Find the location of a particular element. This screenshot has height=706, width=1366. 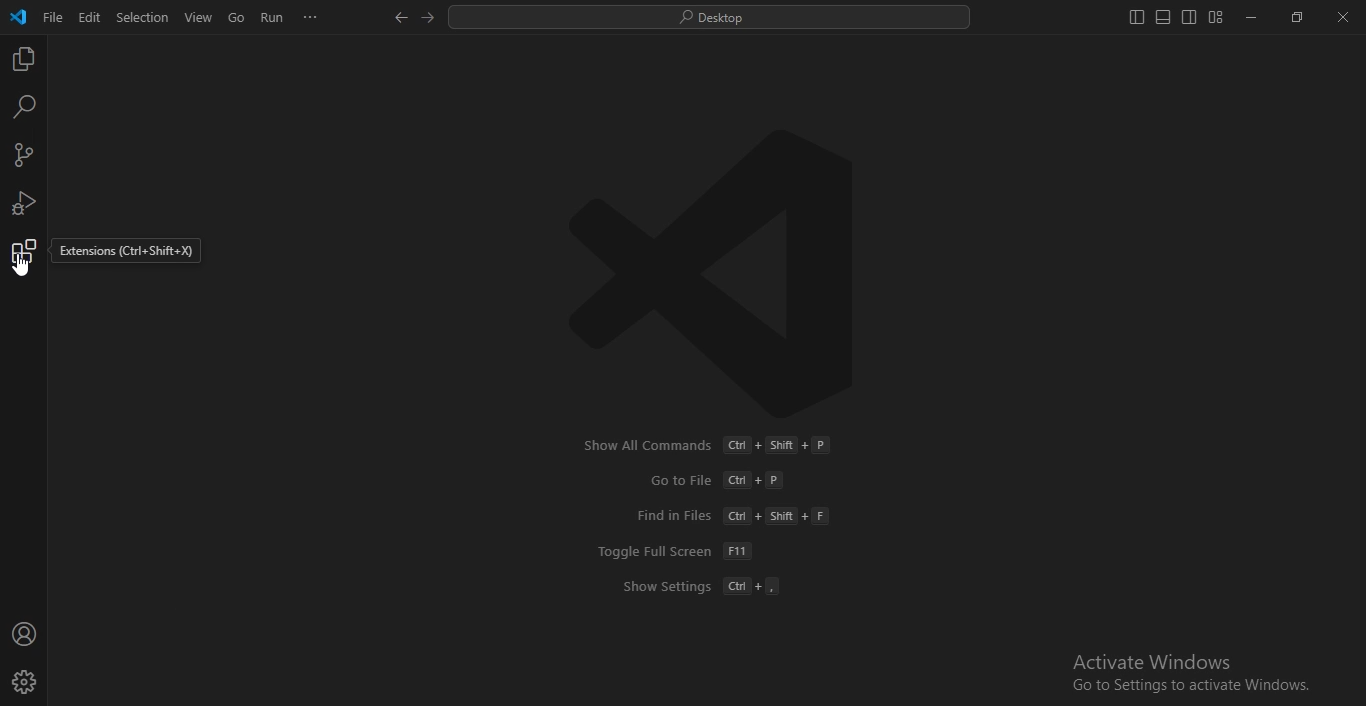

file is located at coordinates (52, 17).